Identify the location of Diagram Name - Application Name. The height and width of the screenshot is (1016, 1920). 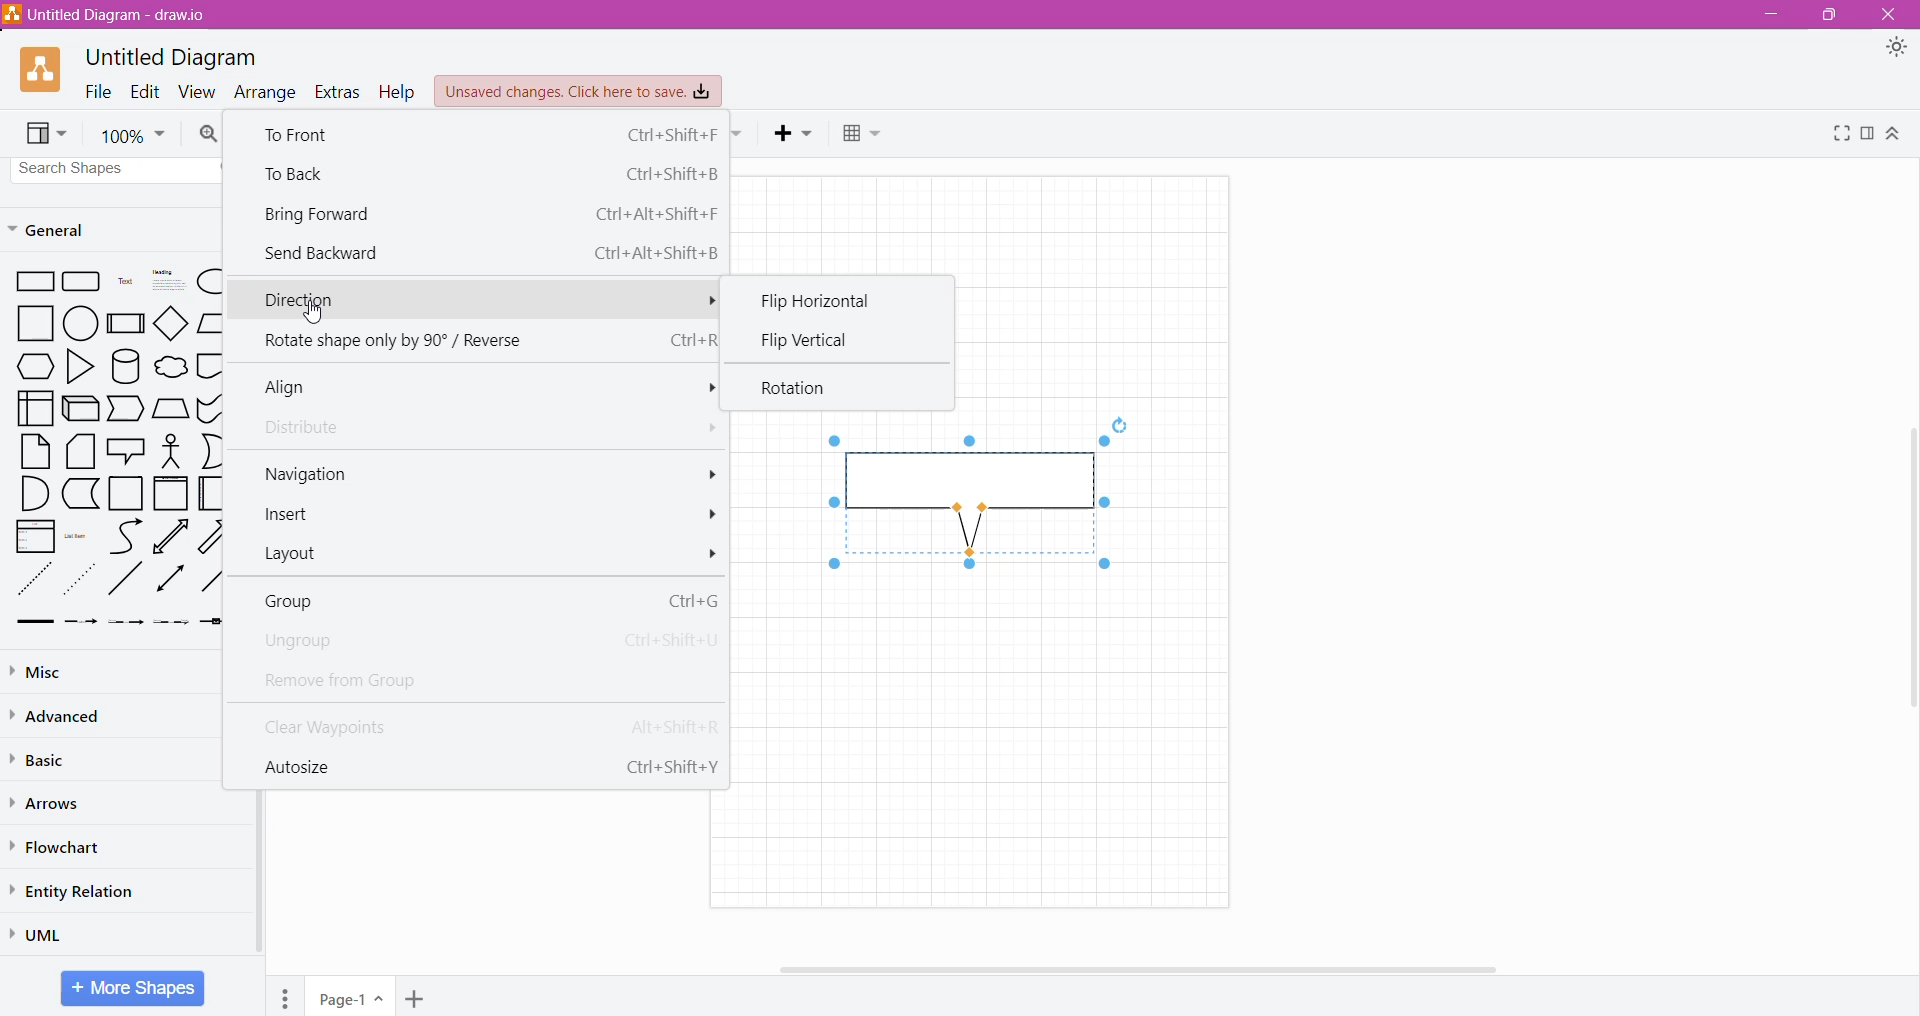
(108, 14).